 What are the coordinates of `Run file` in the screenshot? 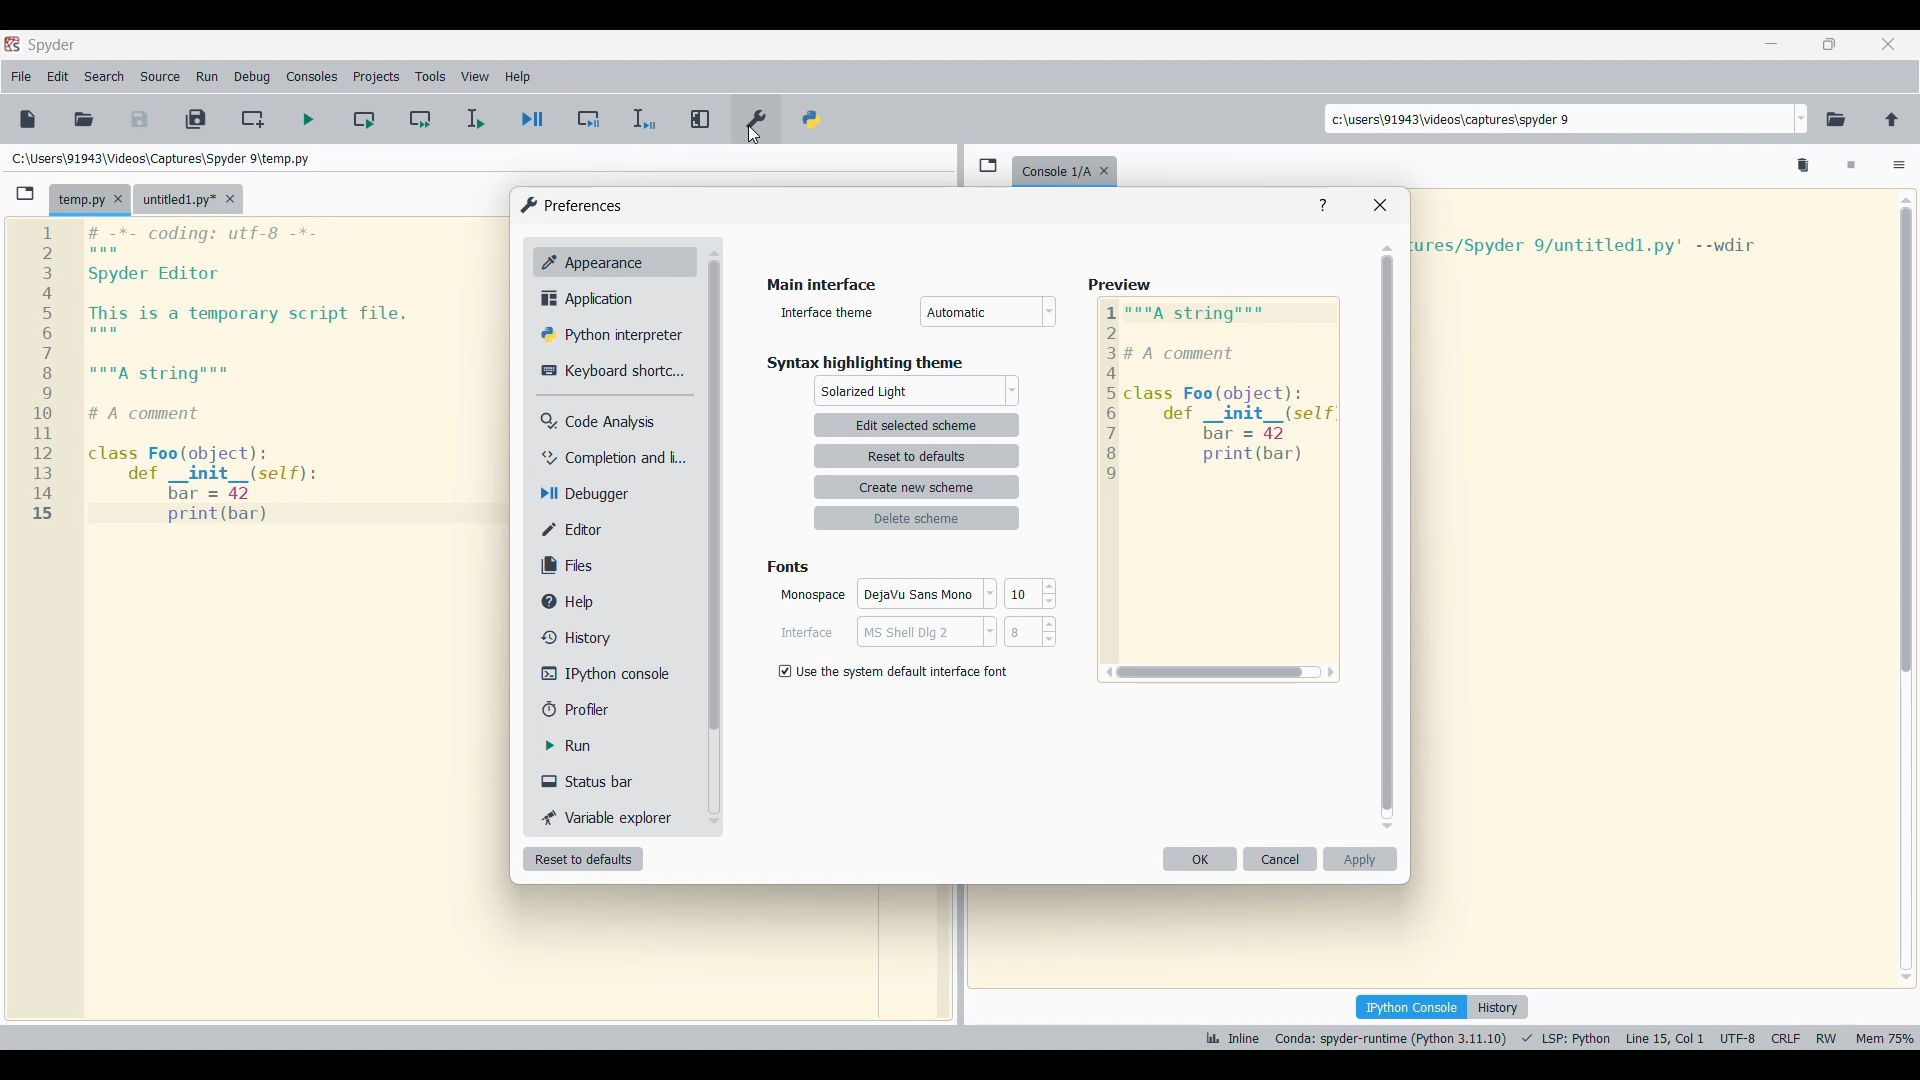 It's located at (310, 119).